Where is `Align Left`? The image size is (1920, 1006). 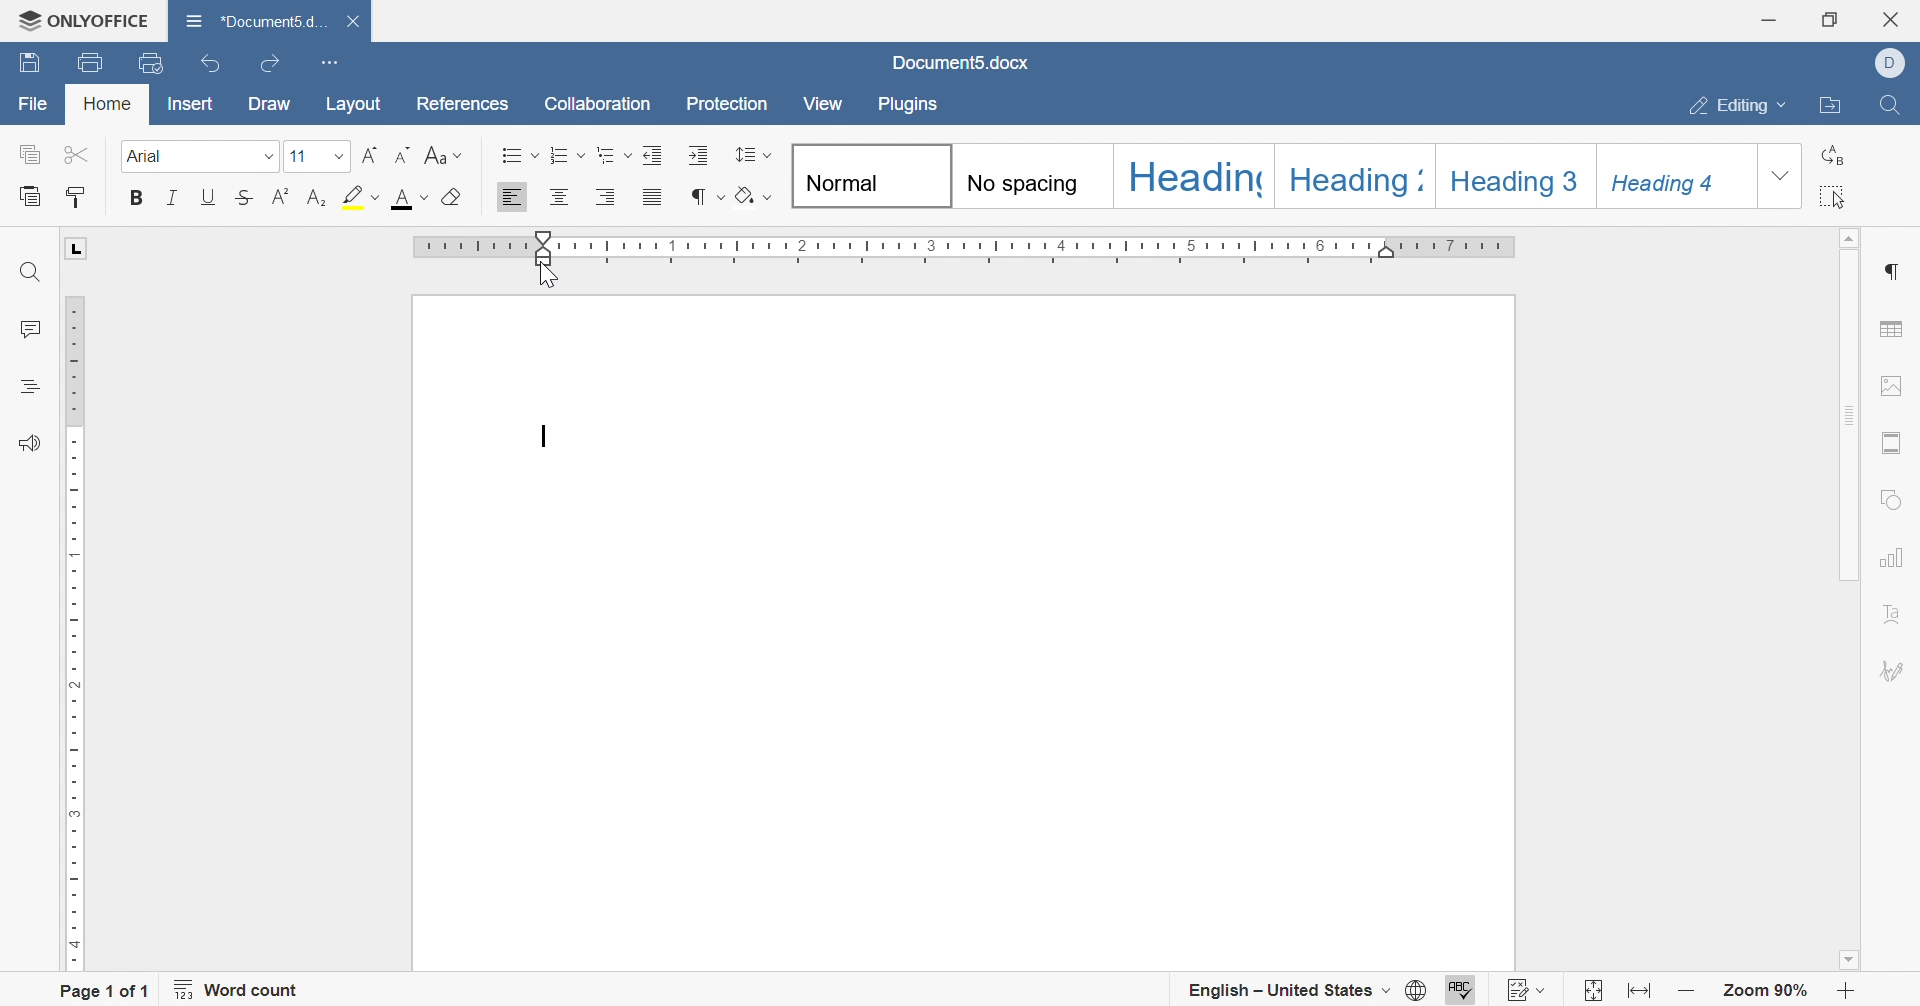
Align Left is located at coordinates (511, 198).